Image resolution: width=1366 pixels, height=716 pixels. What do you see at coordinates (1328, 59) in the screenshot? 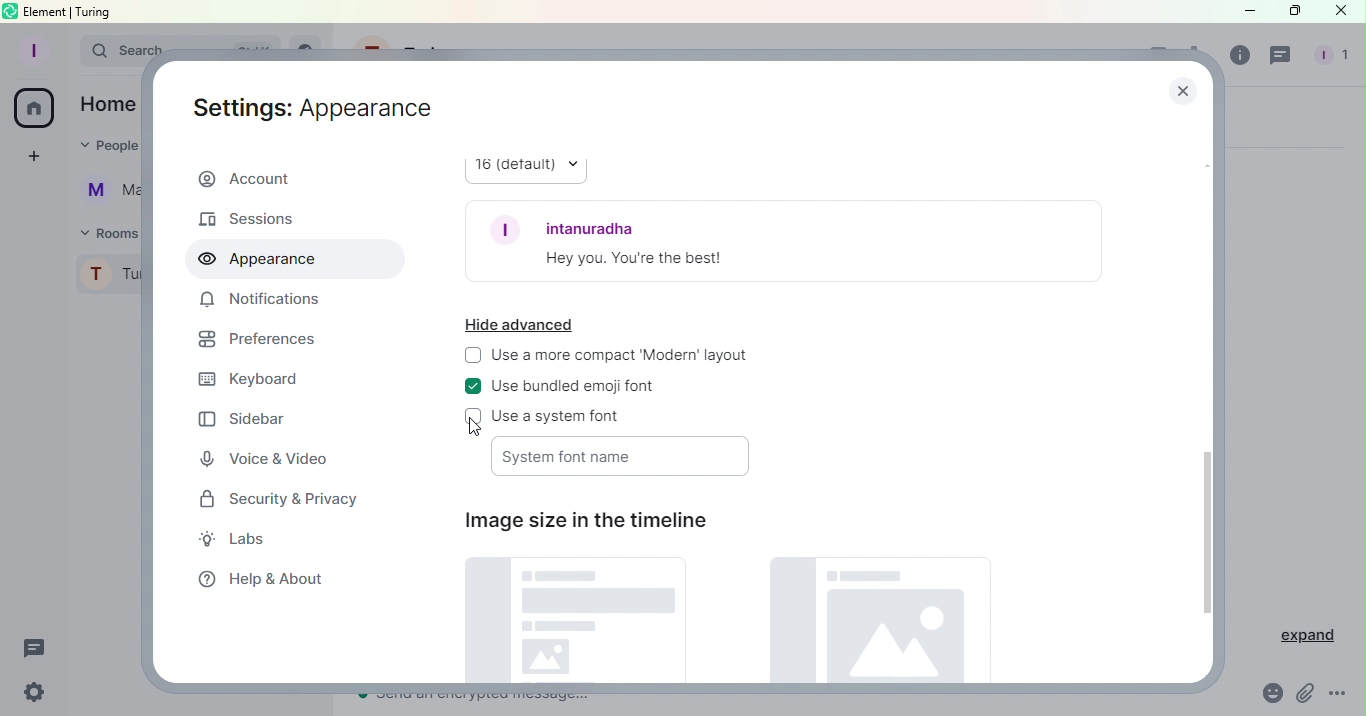
I see `People` at bounding box center [1328, 59].